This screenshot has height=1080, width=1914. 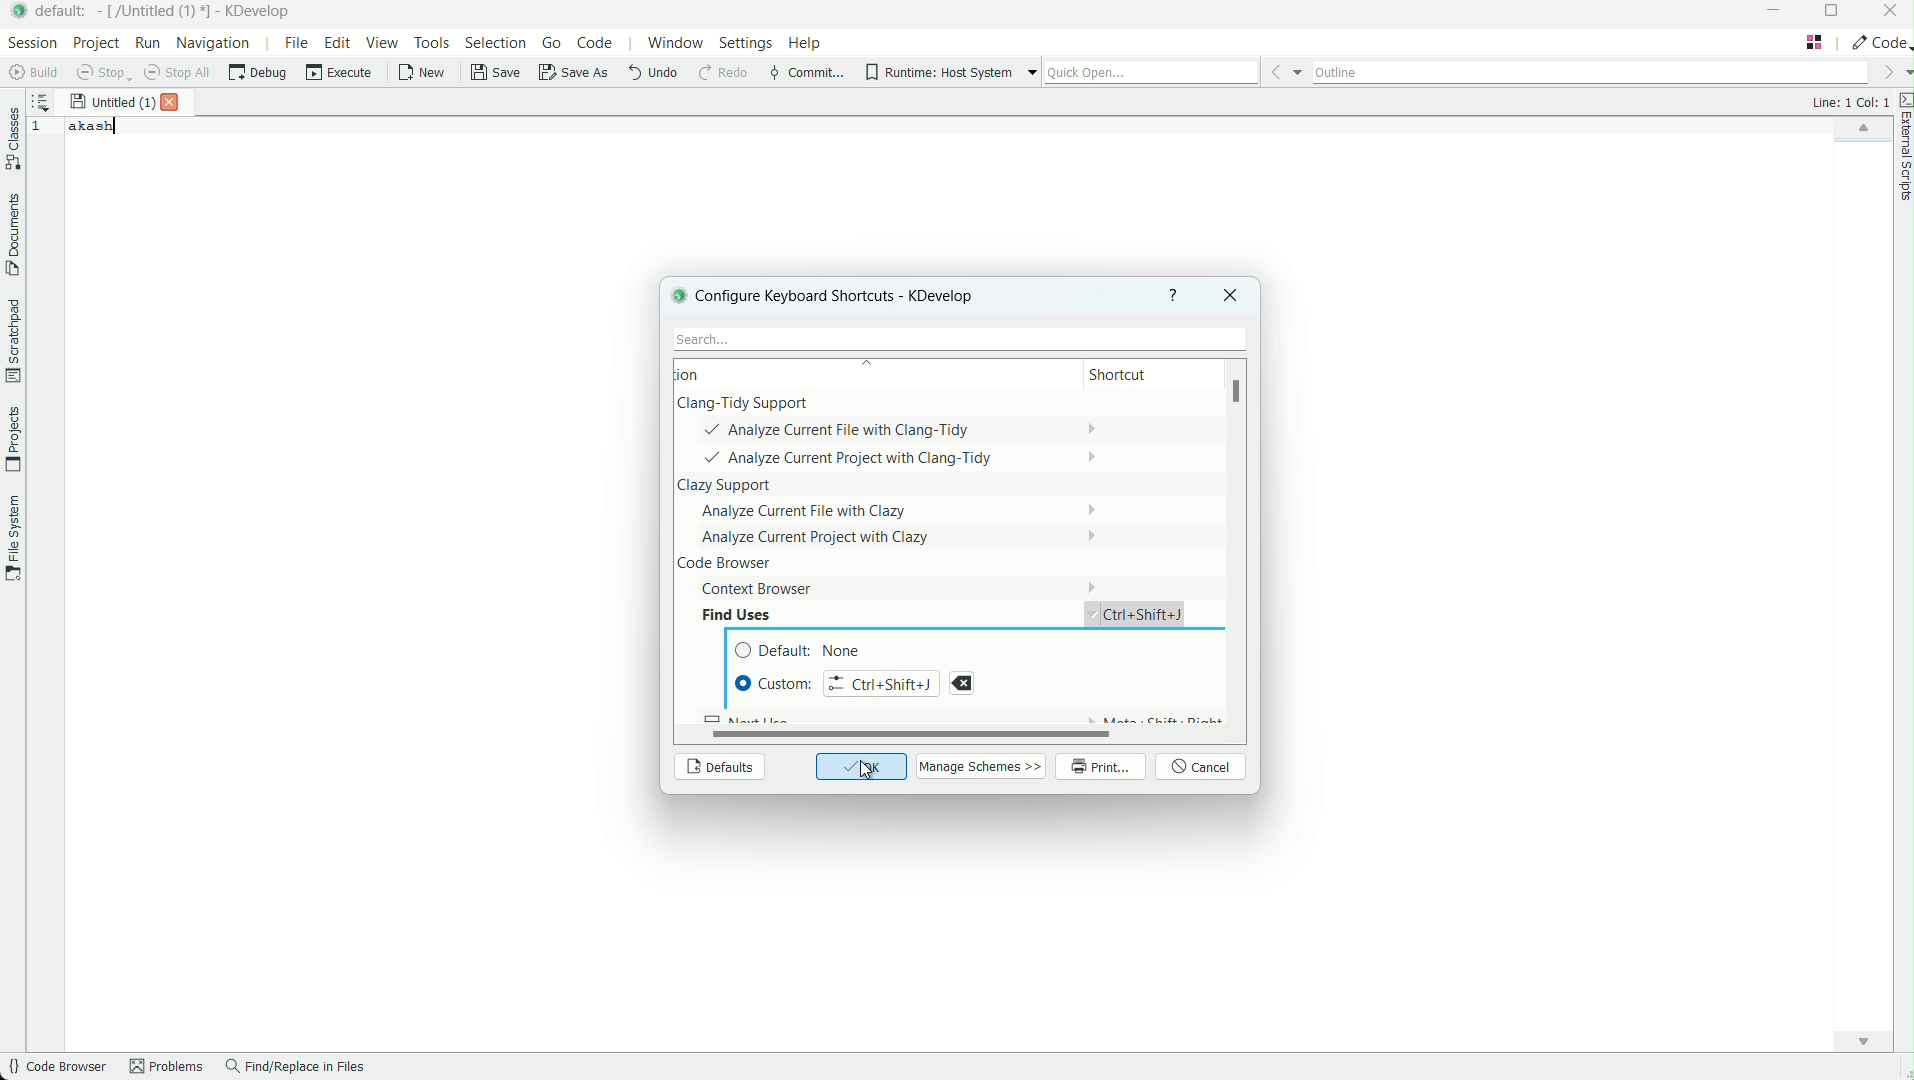 I want to click on code browser, so click(x=55, y=1068).